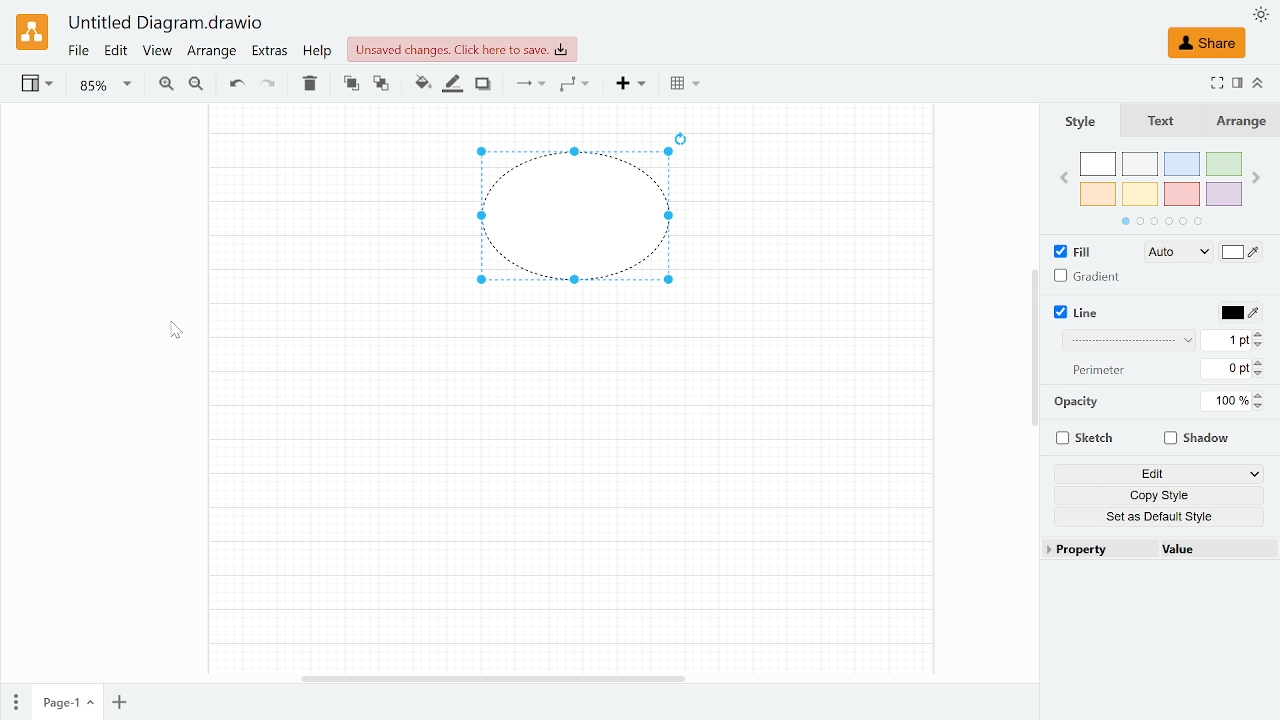 This screenshot has height=720, width=1280. Describe the element at coordinates (485, 83) in the screenshot. I see `Shadow` at that location.